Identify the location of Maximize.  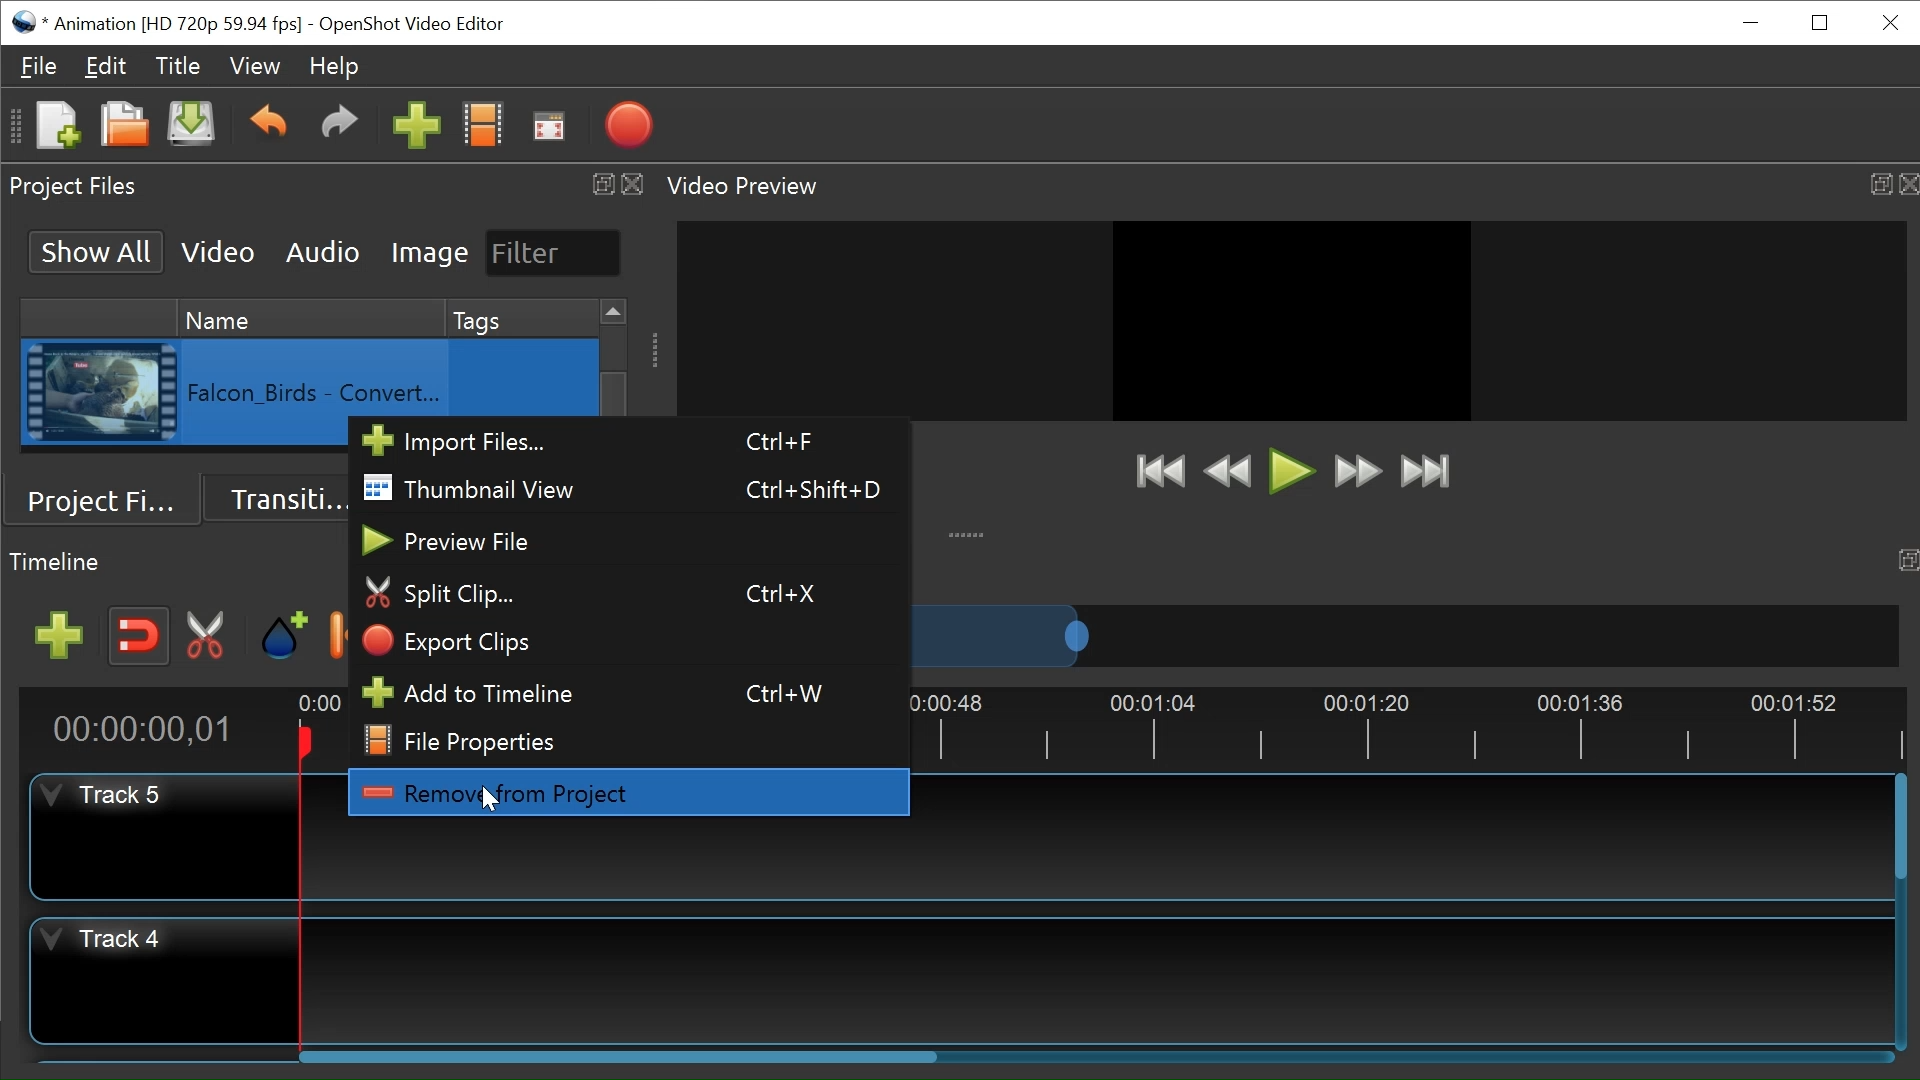
(598, 184).